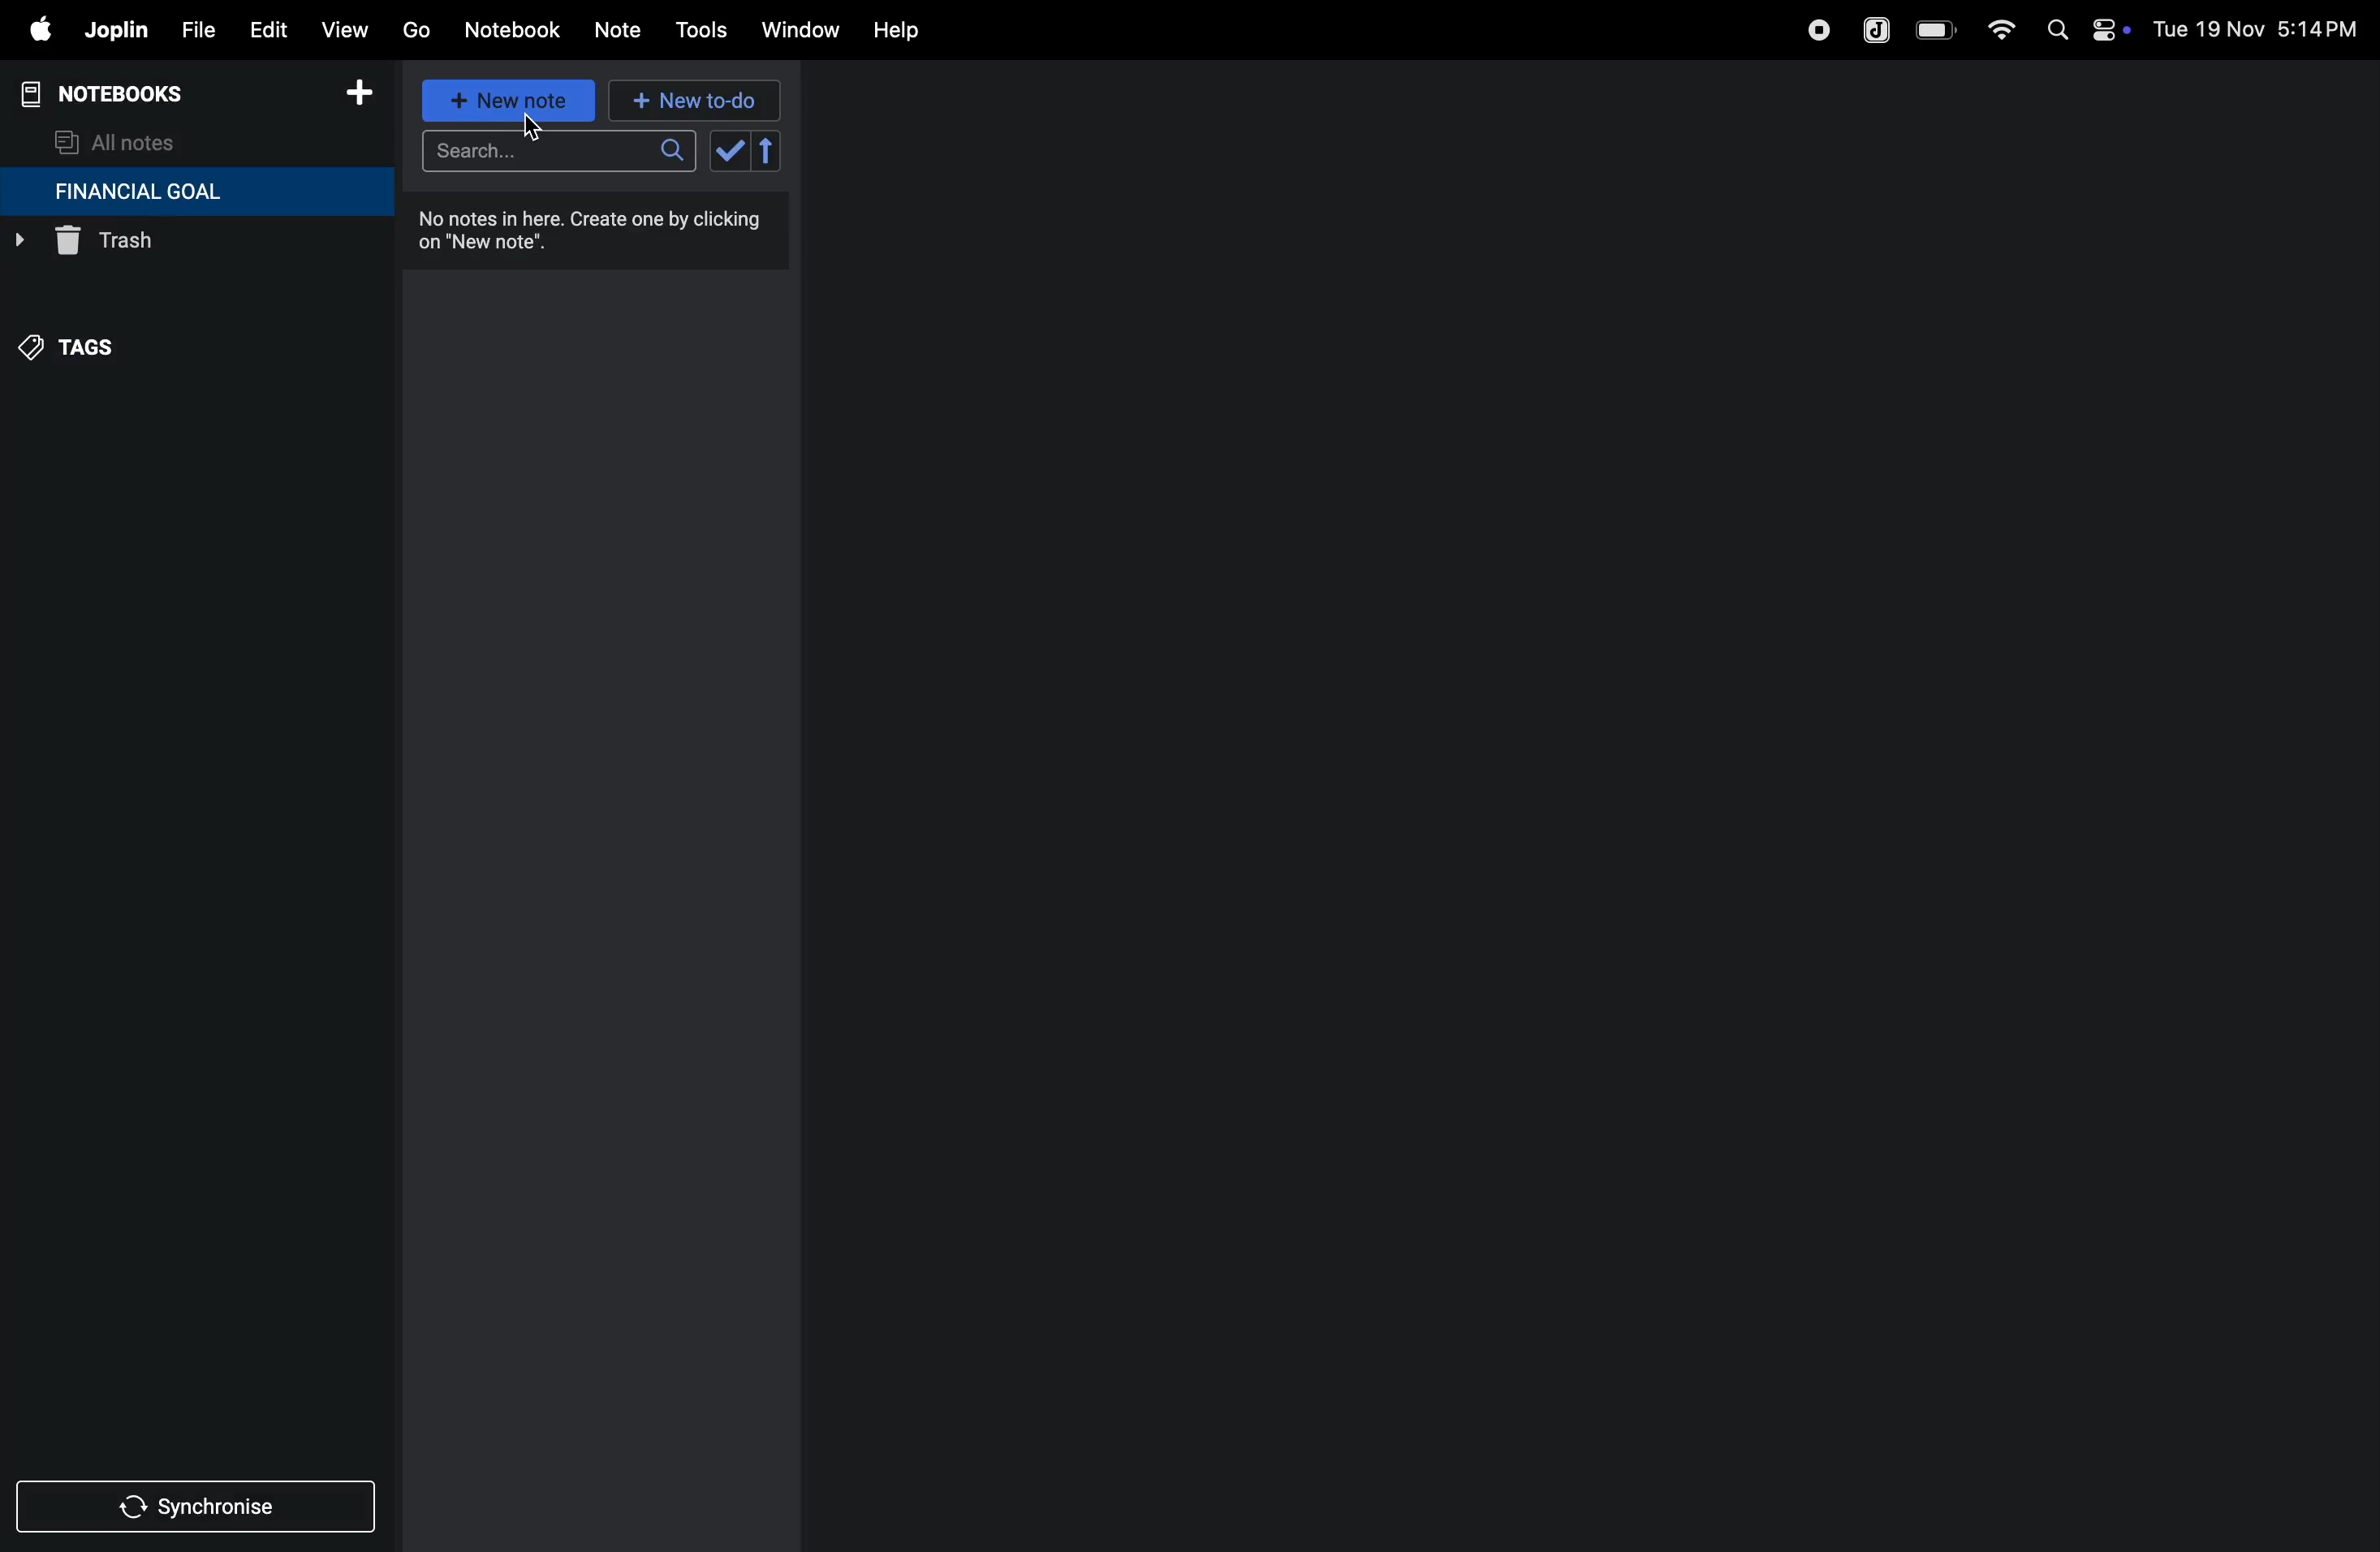 Image resolution: width=2380 pixels, height=1552 pixels. I want to click on tools, so click(698, 30).